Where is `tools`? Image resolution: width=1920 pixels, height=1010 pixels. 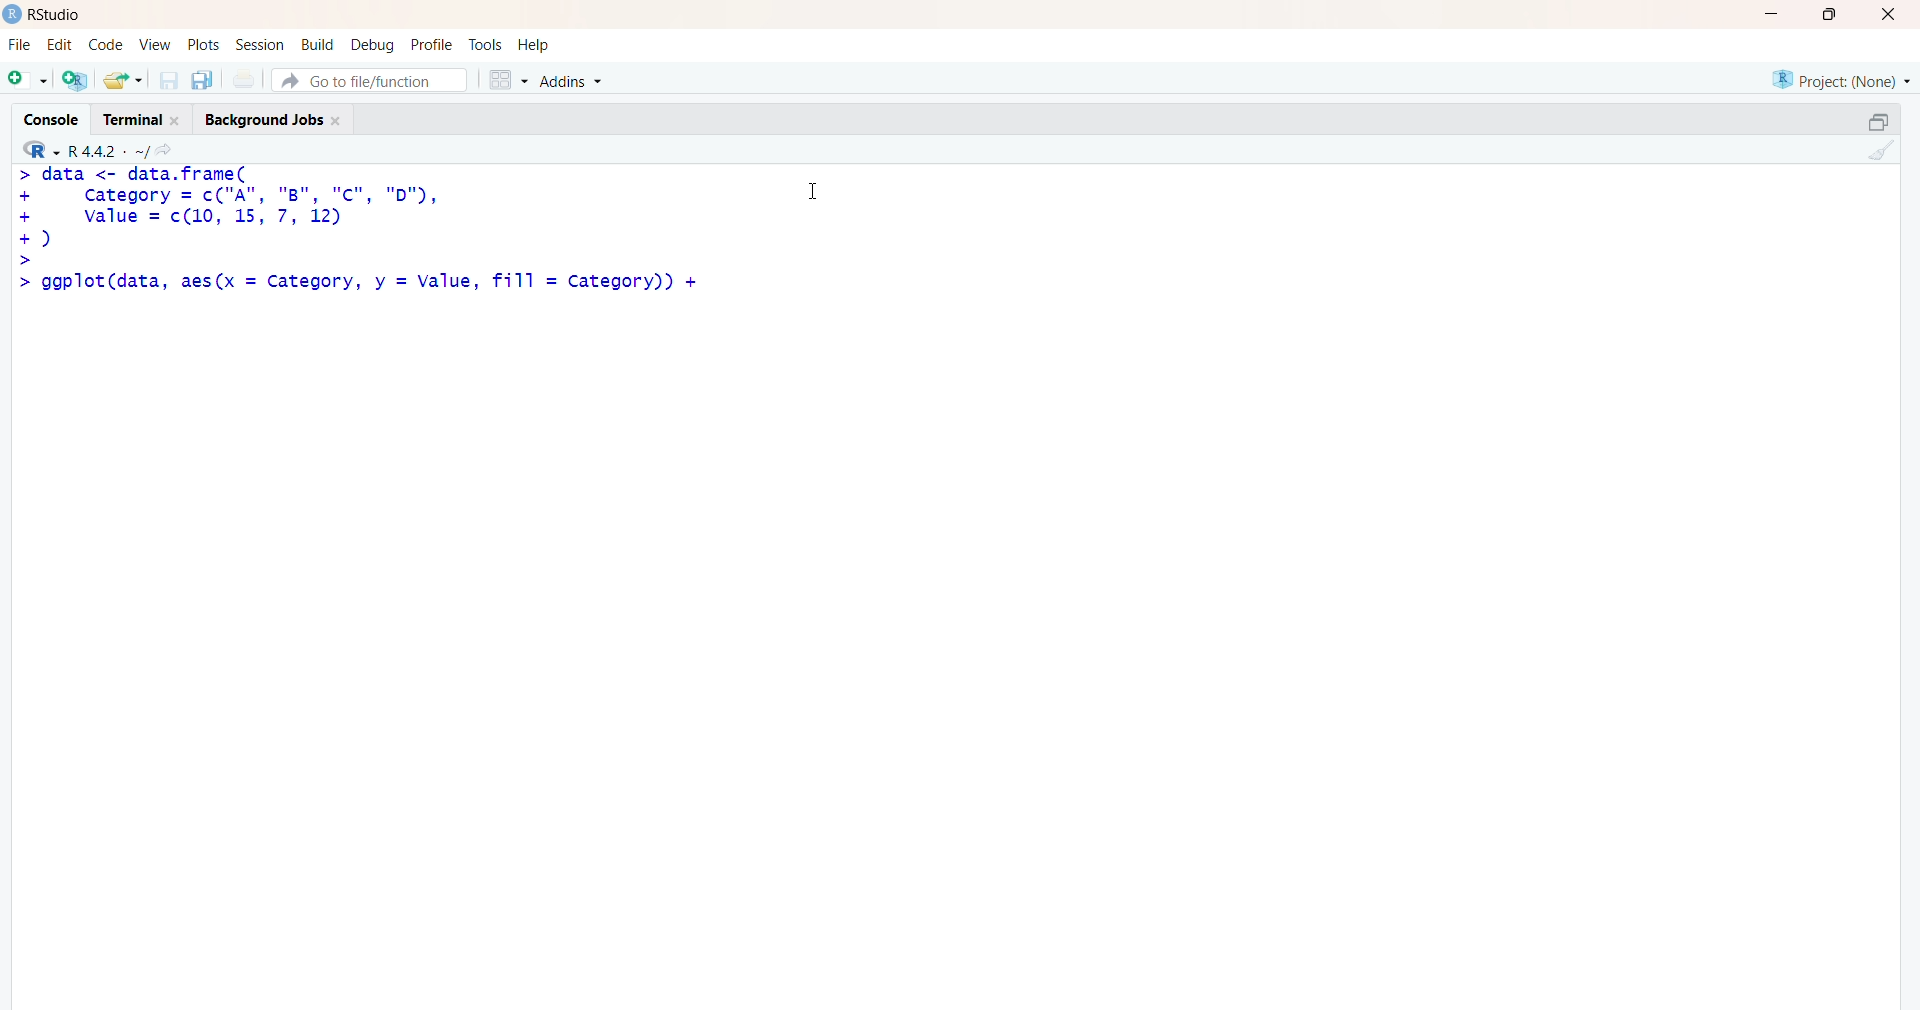 tools is located at coordinates (487, 45).